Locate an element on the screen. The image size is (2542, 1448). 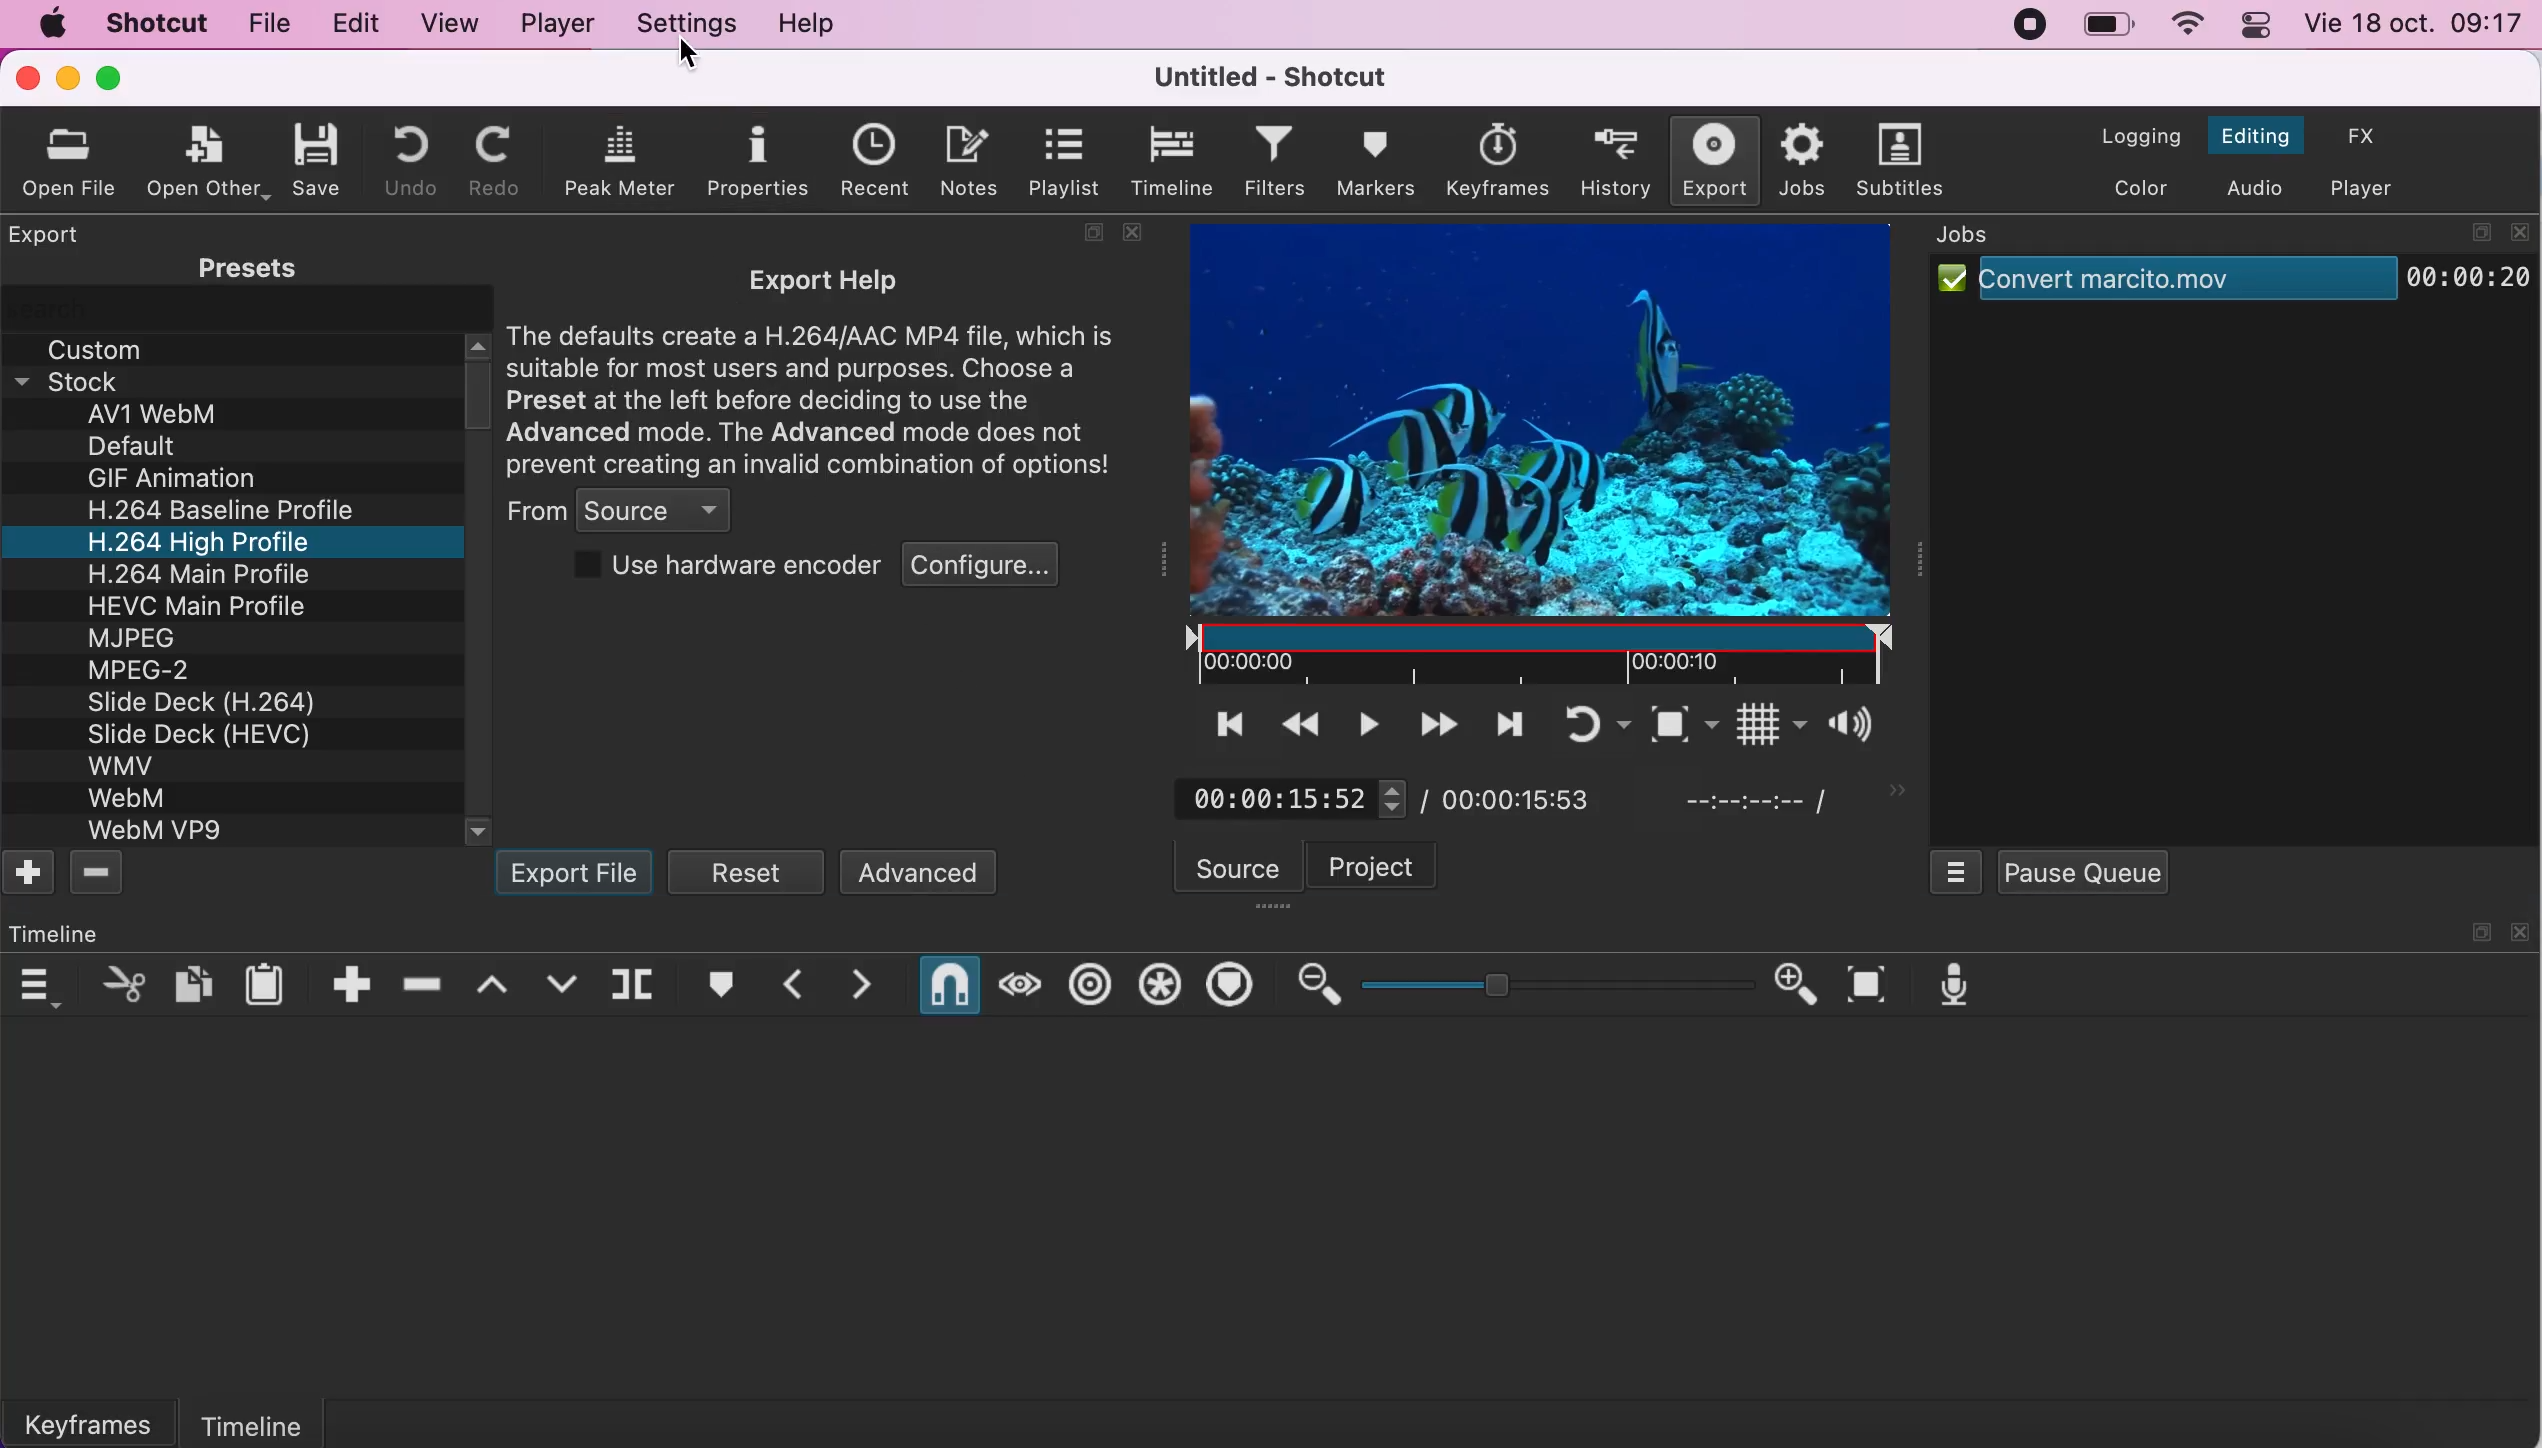
advanced is located at coordinates (923, 871).